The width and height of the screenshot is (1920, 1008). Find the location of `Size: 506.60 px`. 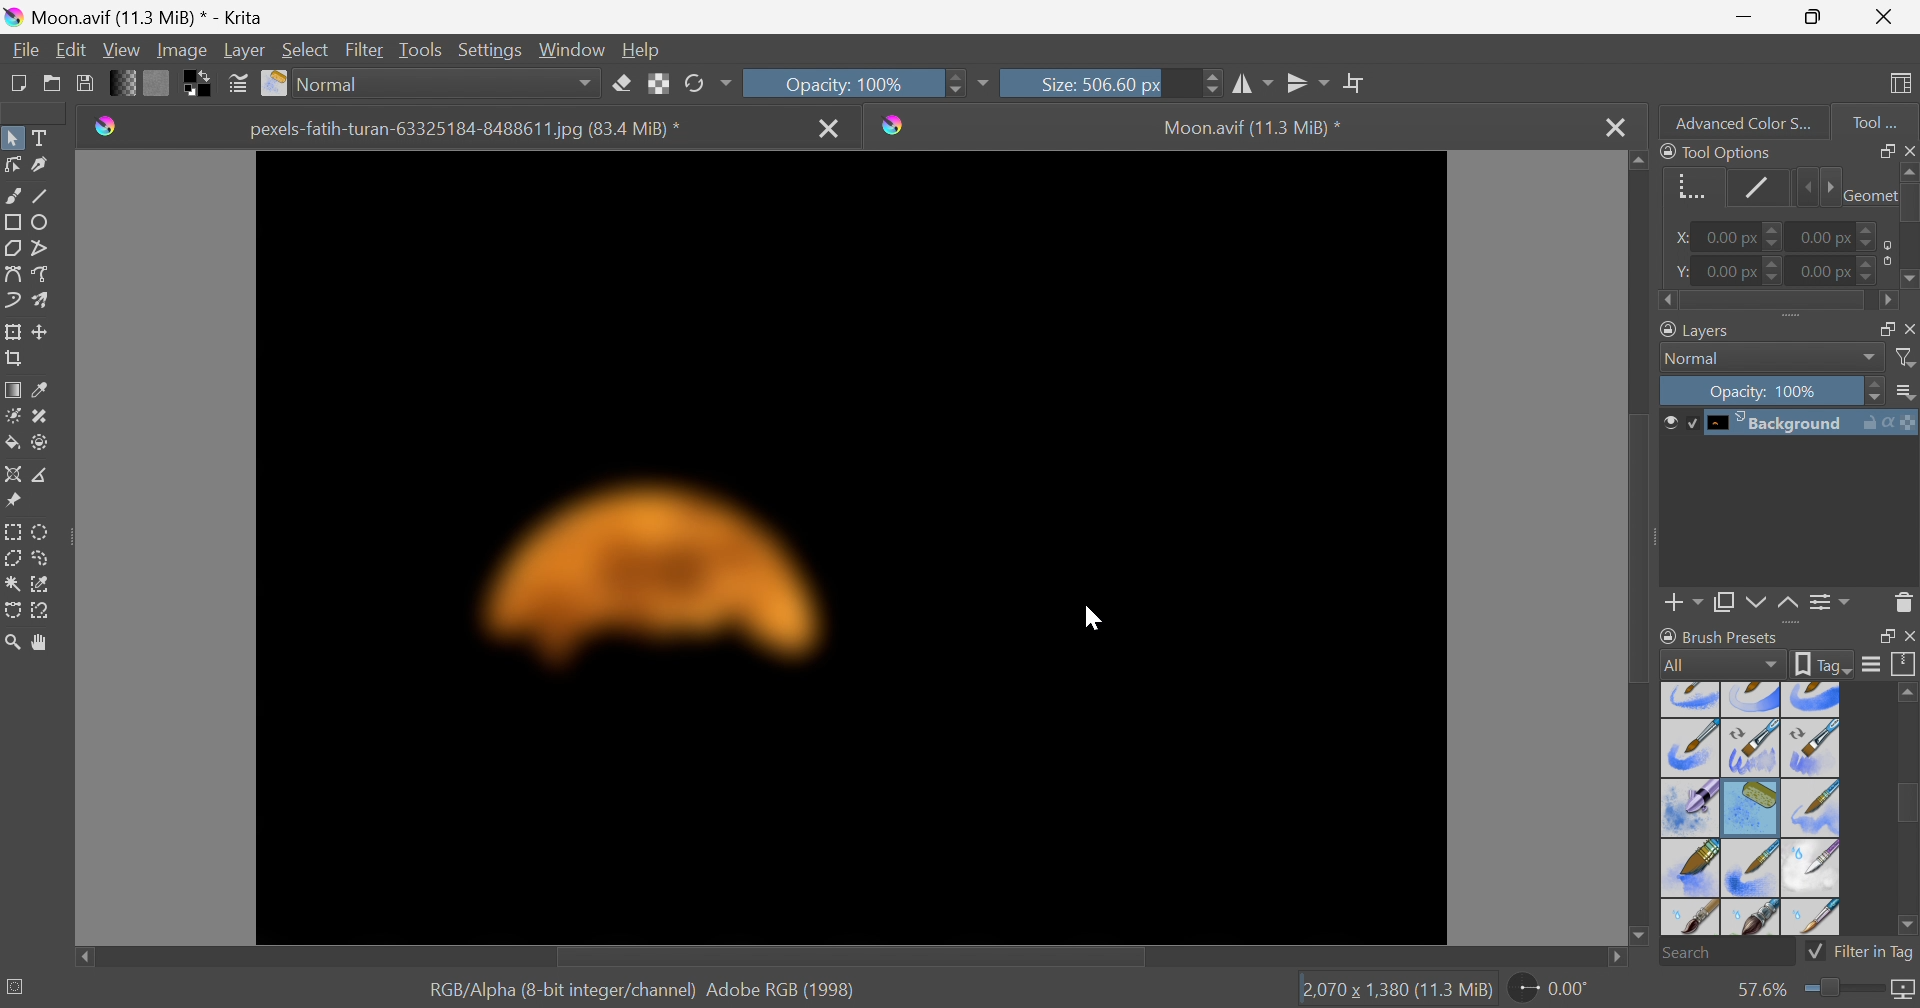

Size: 506.60 px is located at coordinates (1111, 82).